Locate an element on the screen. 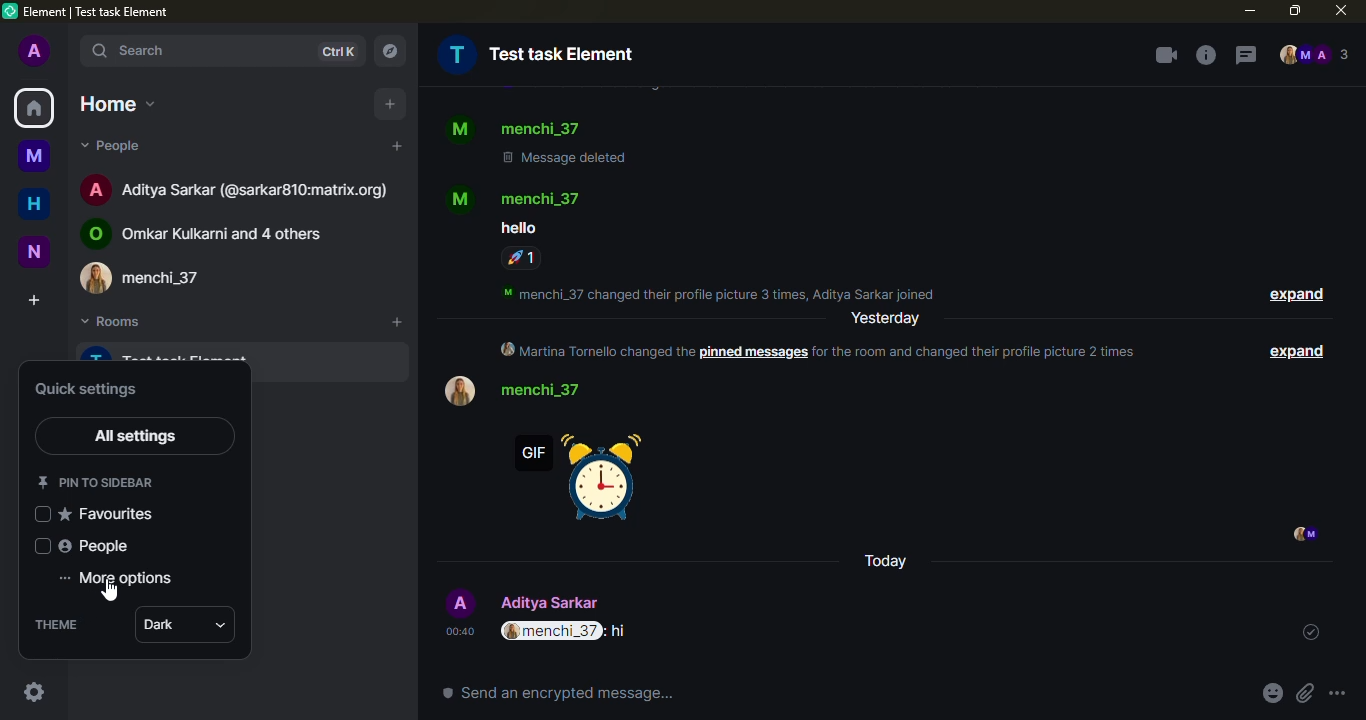 Image resolution: width=1366 pixels, height=720 pixels. element| test task element is located at coordinates (104, 13).